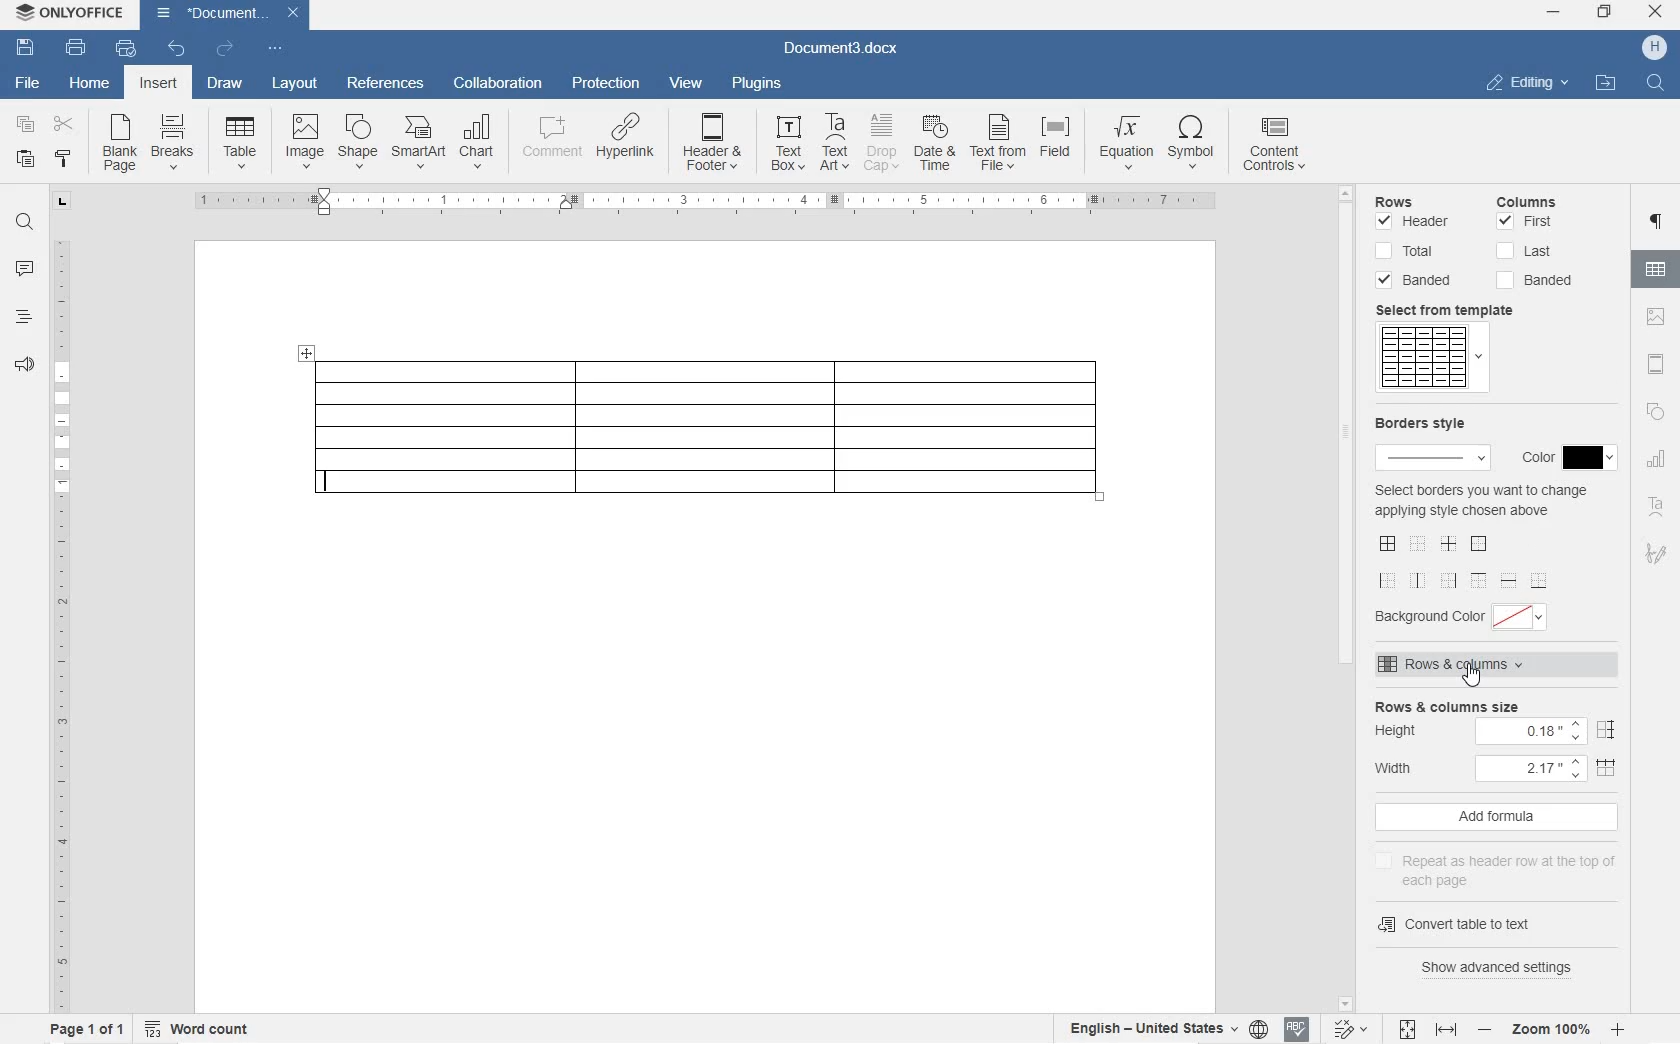 This screenshot has width=1680, height=1044. What do you see at coordinates (1656, 48) in the screenshot?
I see `HP` at bounding box center [1656, 48].